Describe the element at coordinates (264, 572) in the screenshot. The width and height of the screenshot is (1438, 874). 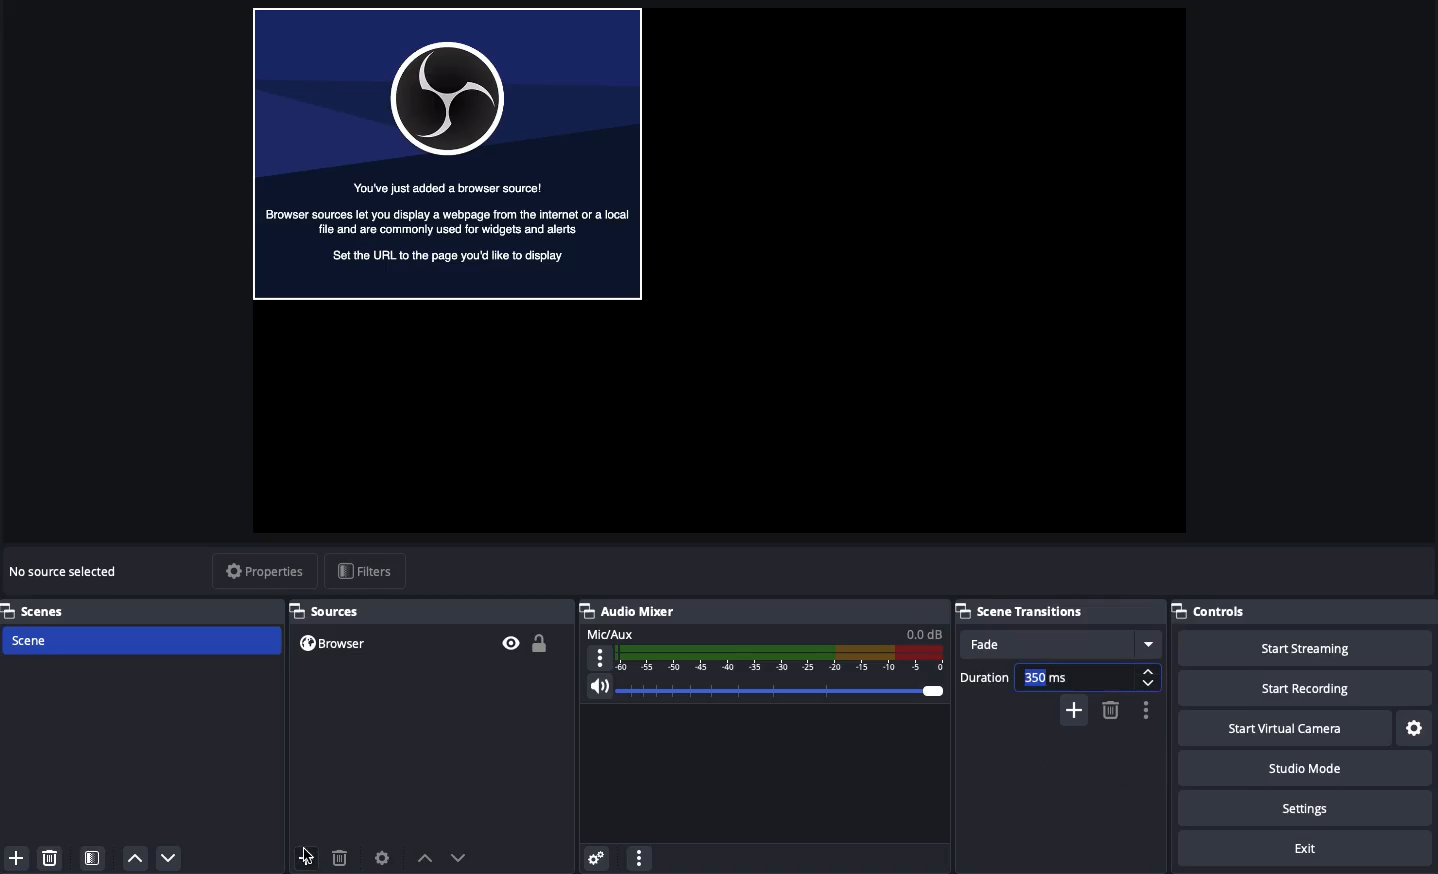
I see `Properties` at that location.